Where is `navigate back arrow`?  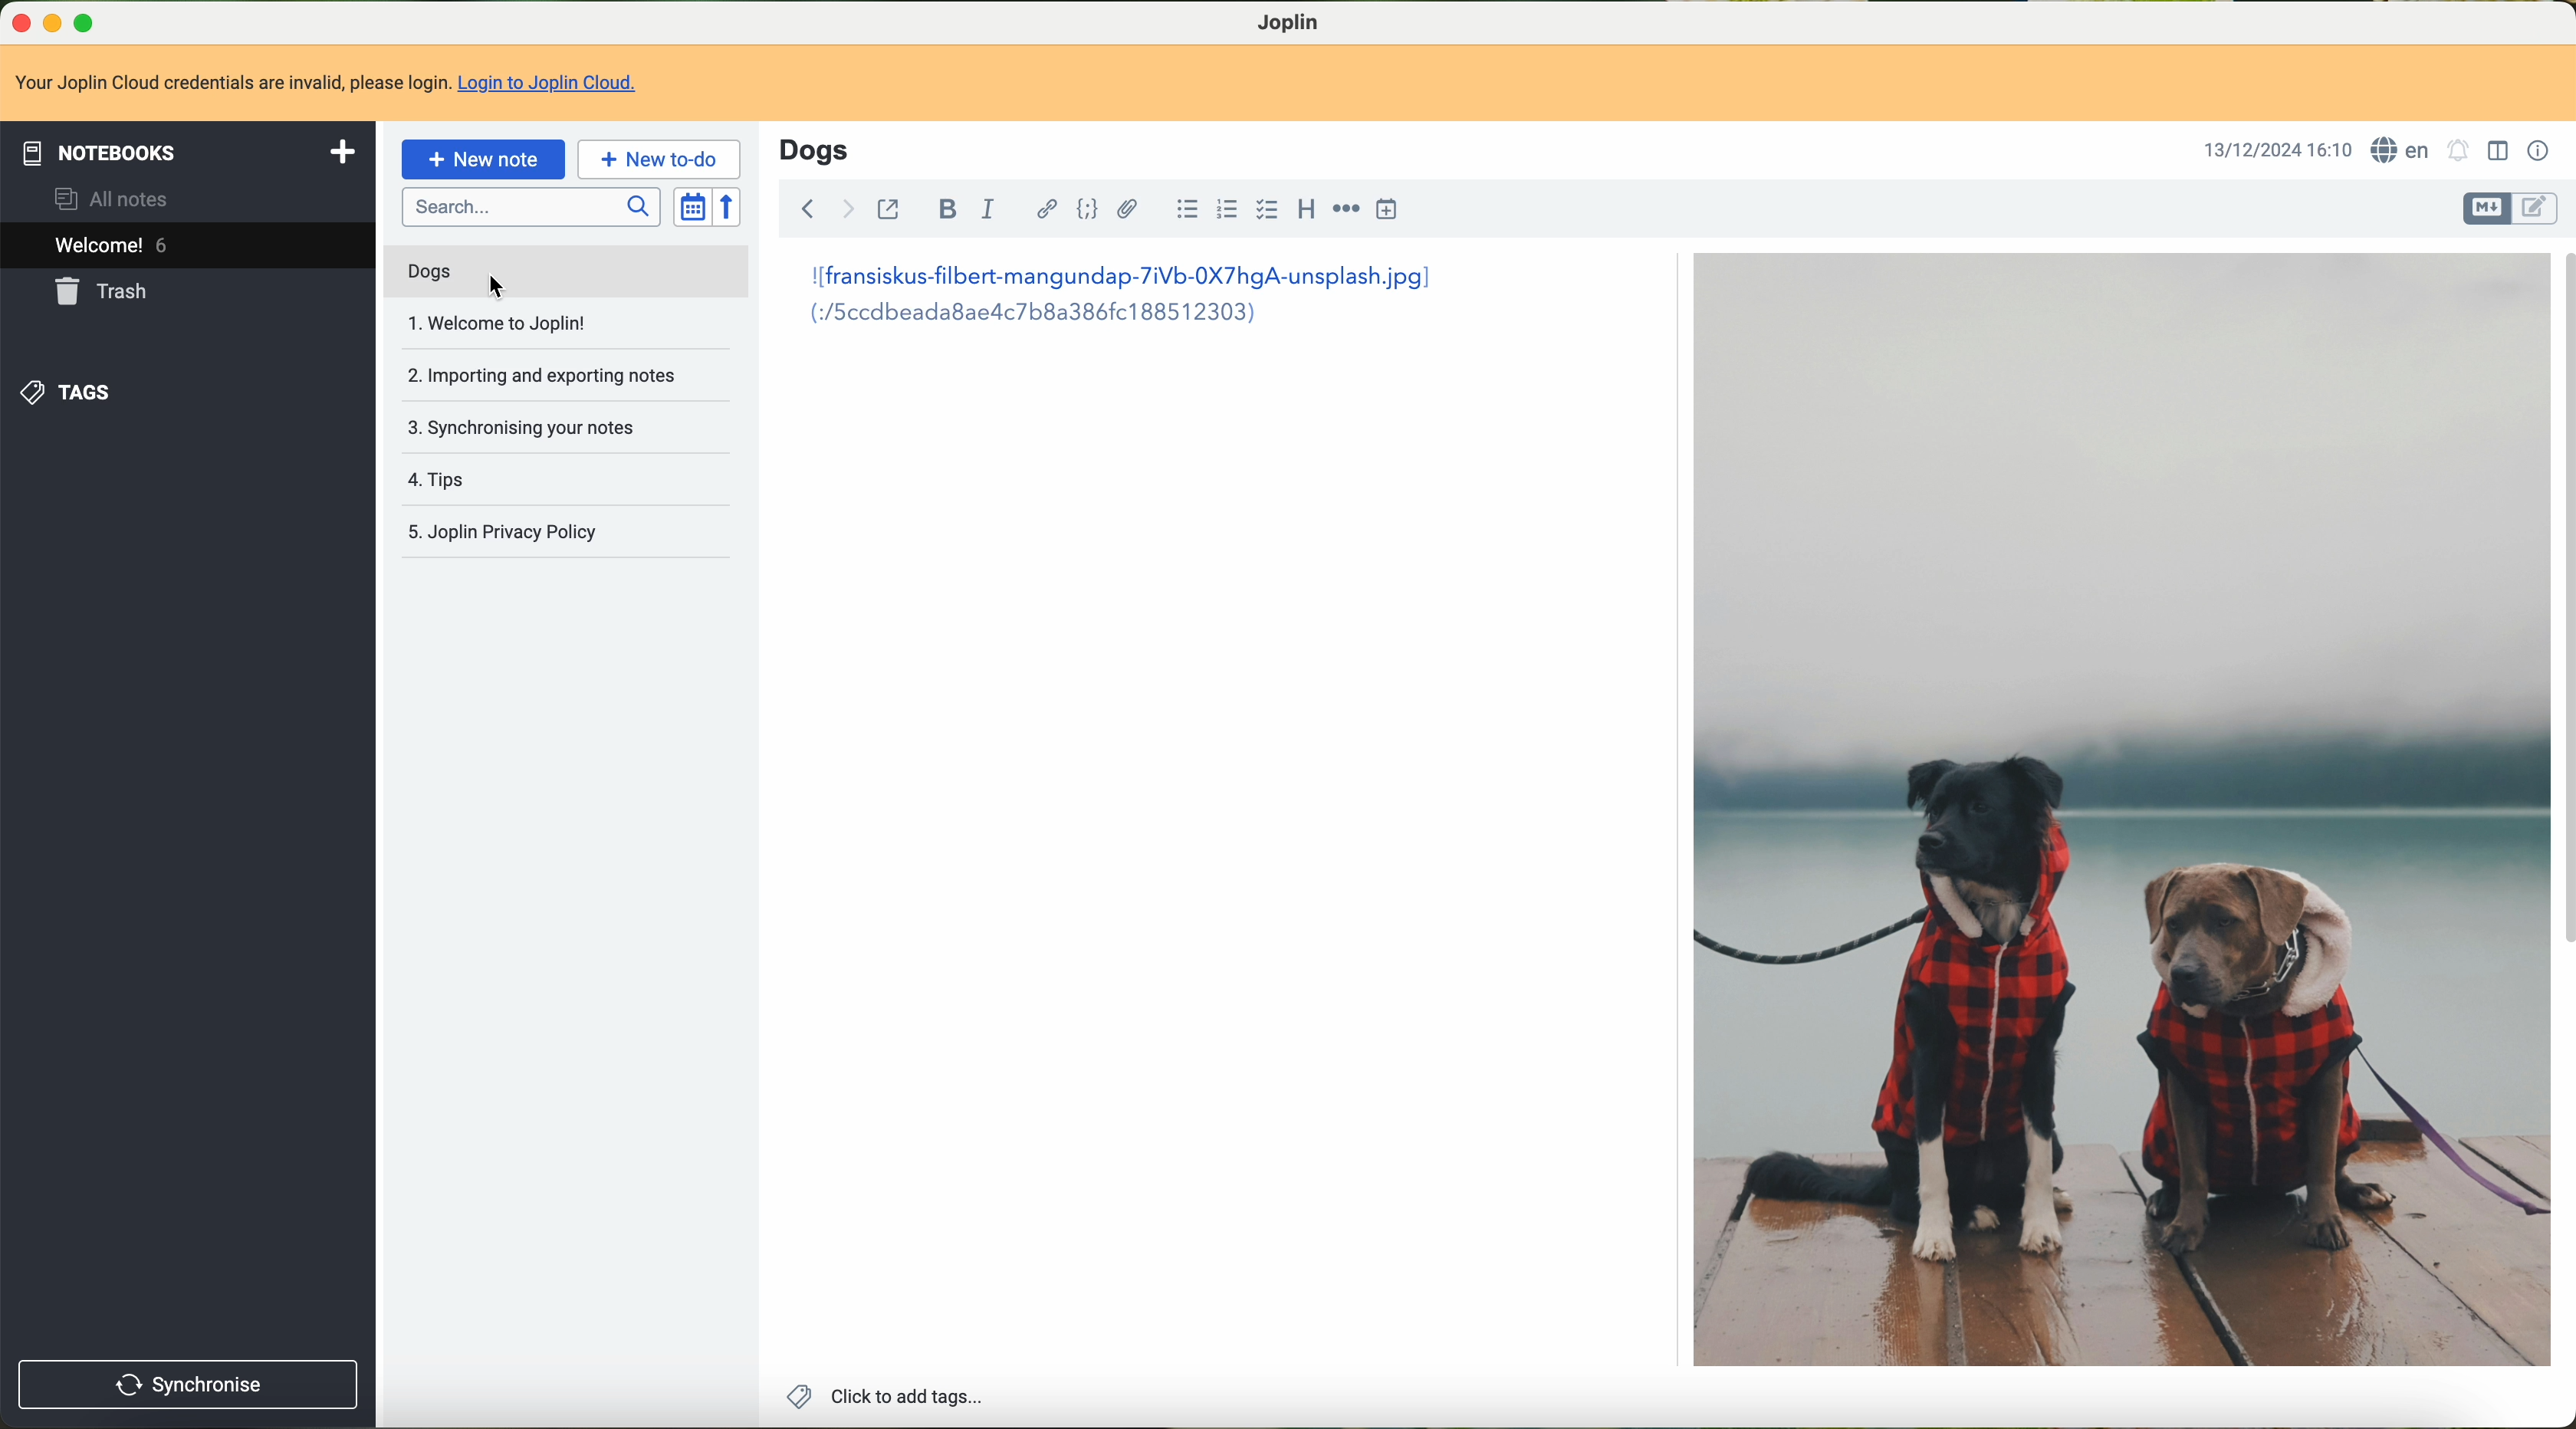
navigate back arrow is located at coordinates (804, 206).